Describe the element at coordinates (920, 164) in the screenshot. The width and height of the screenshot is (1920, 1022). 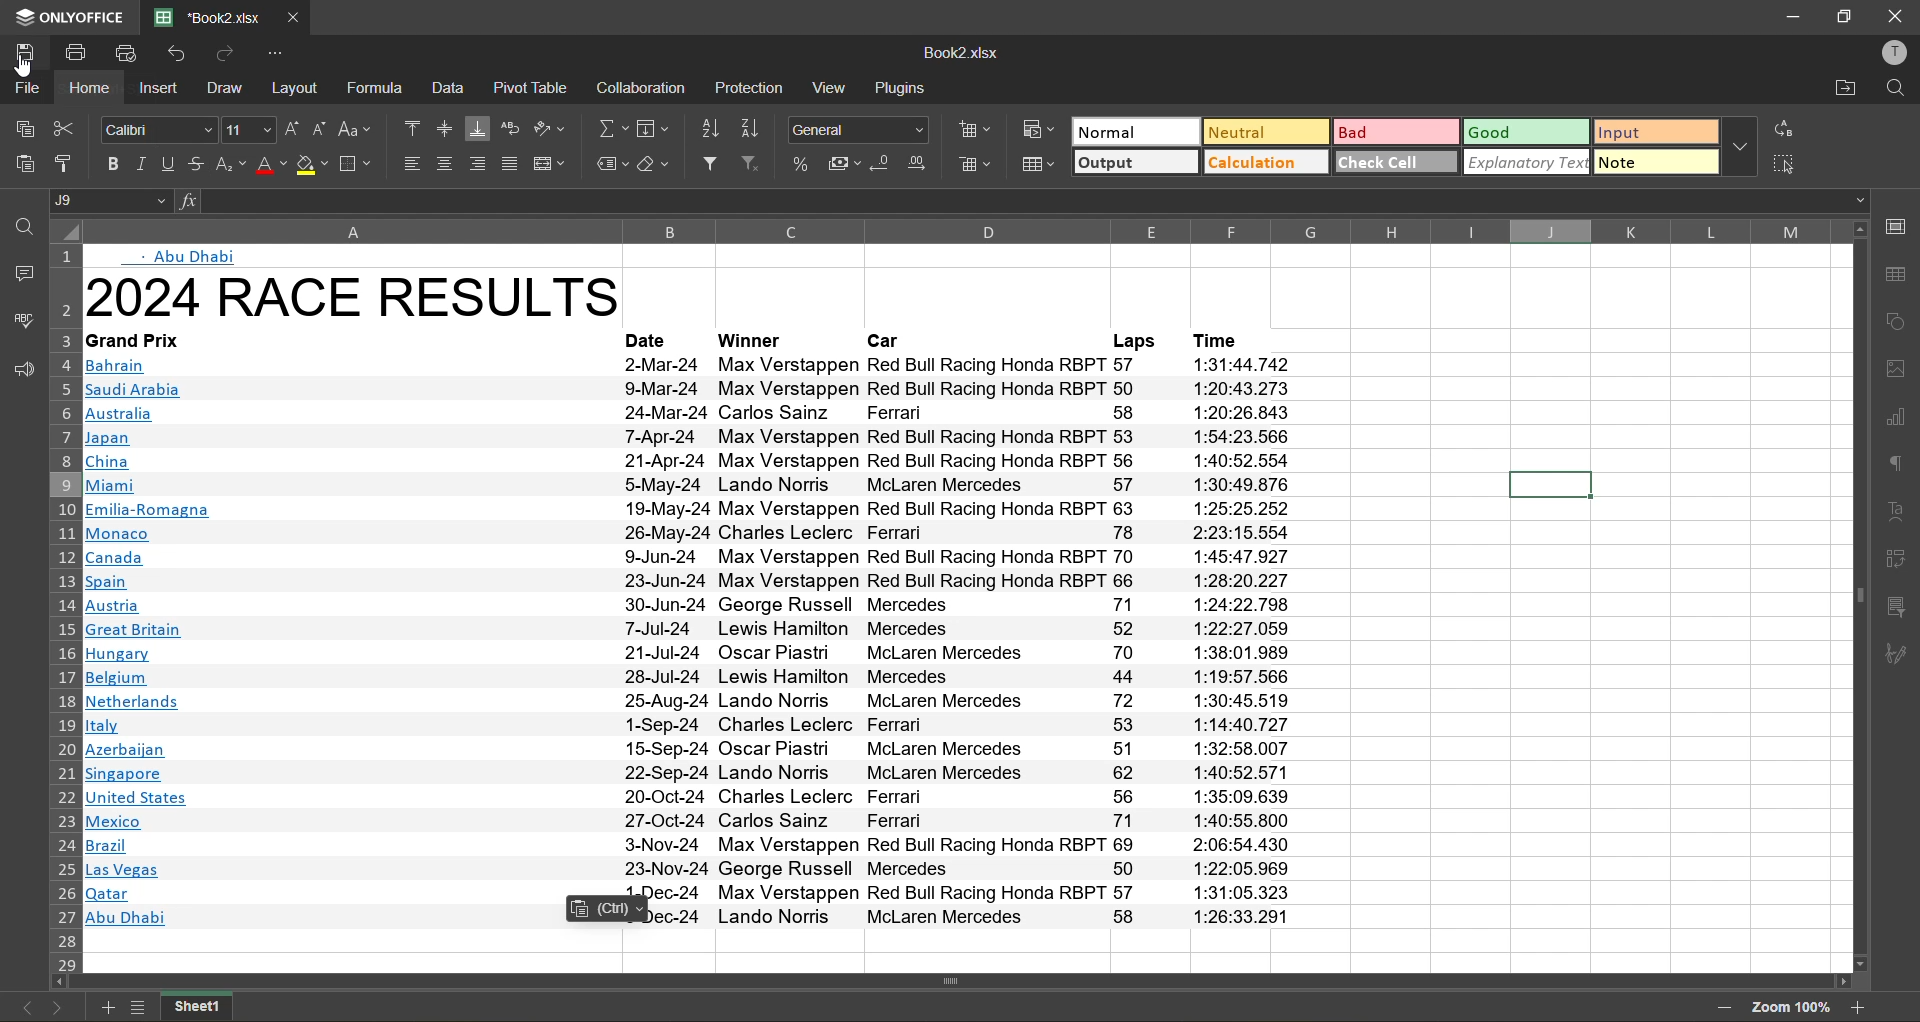
I see `increase decimal` at that location.